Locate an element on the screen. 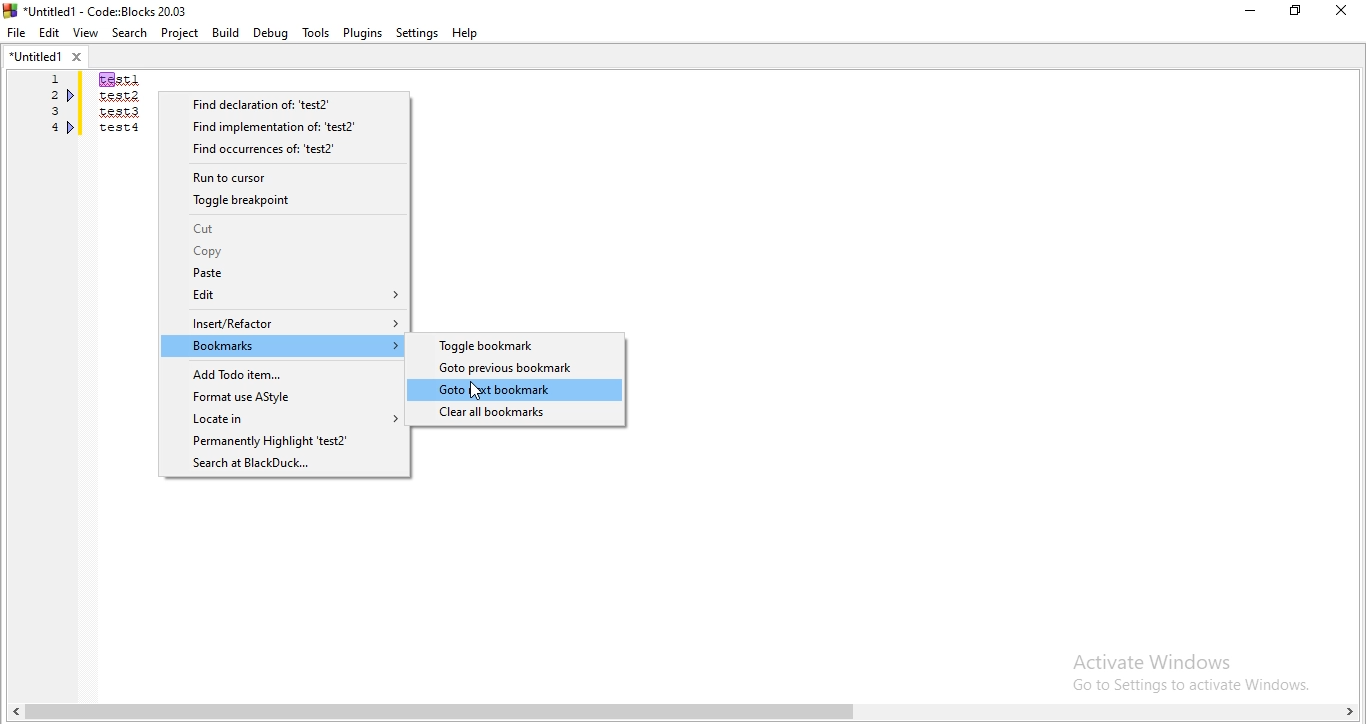 This screenshot has height=724, width=1366. Bookmarks is located at coordinates (284, 346).